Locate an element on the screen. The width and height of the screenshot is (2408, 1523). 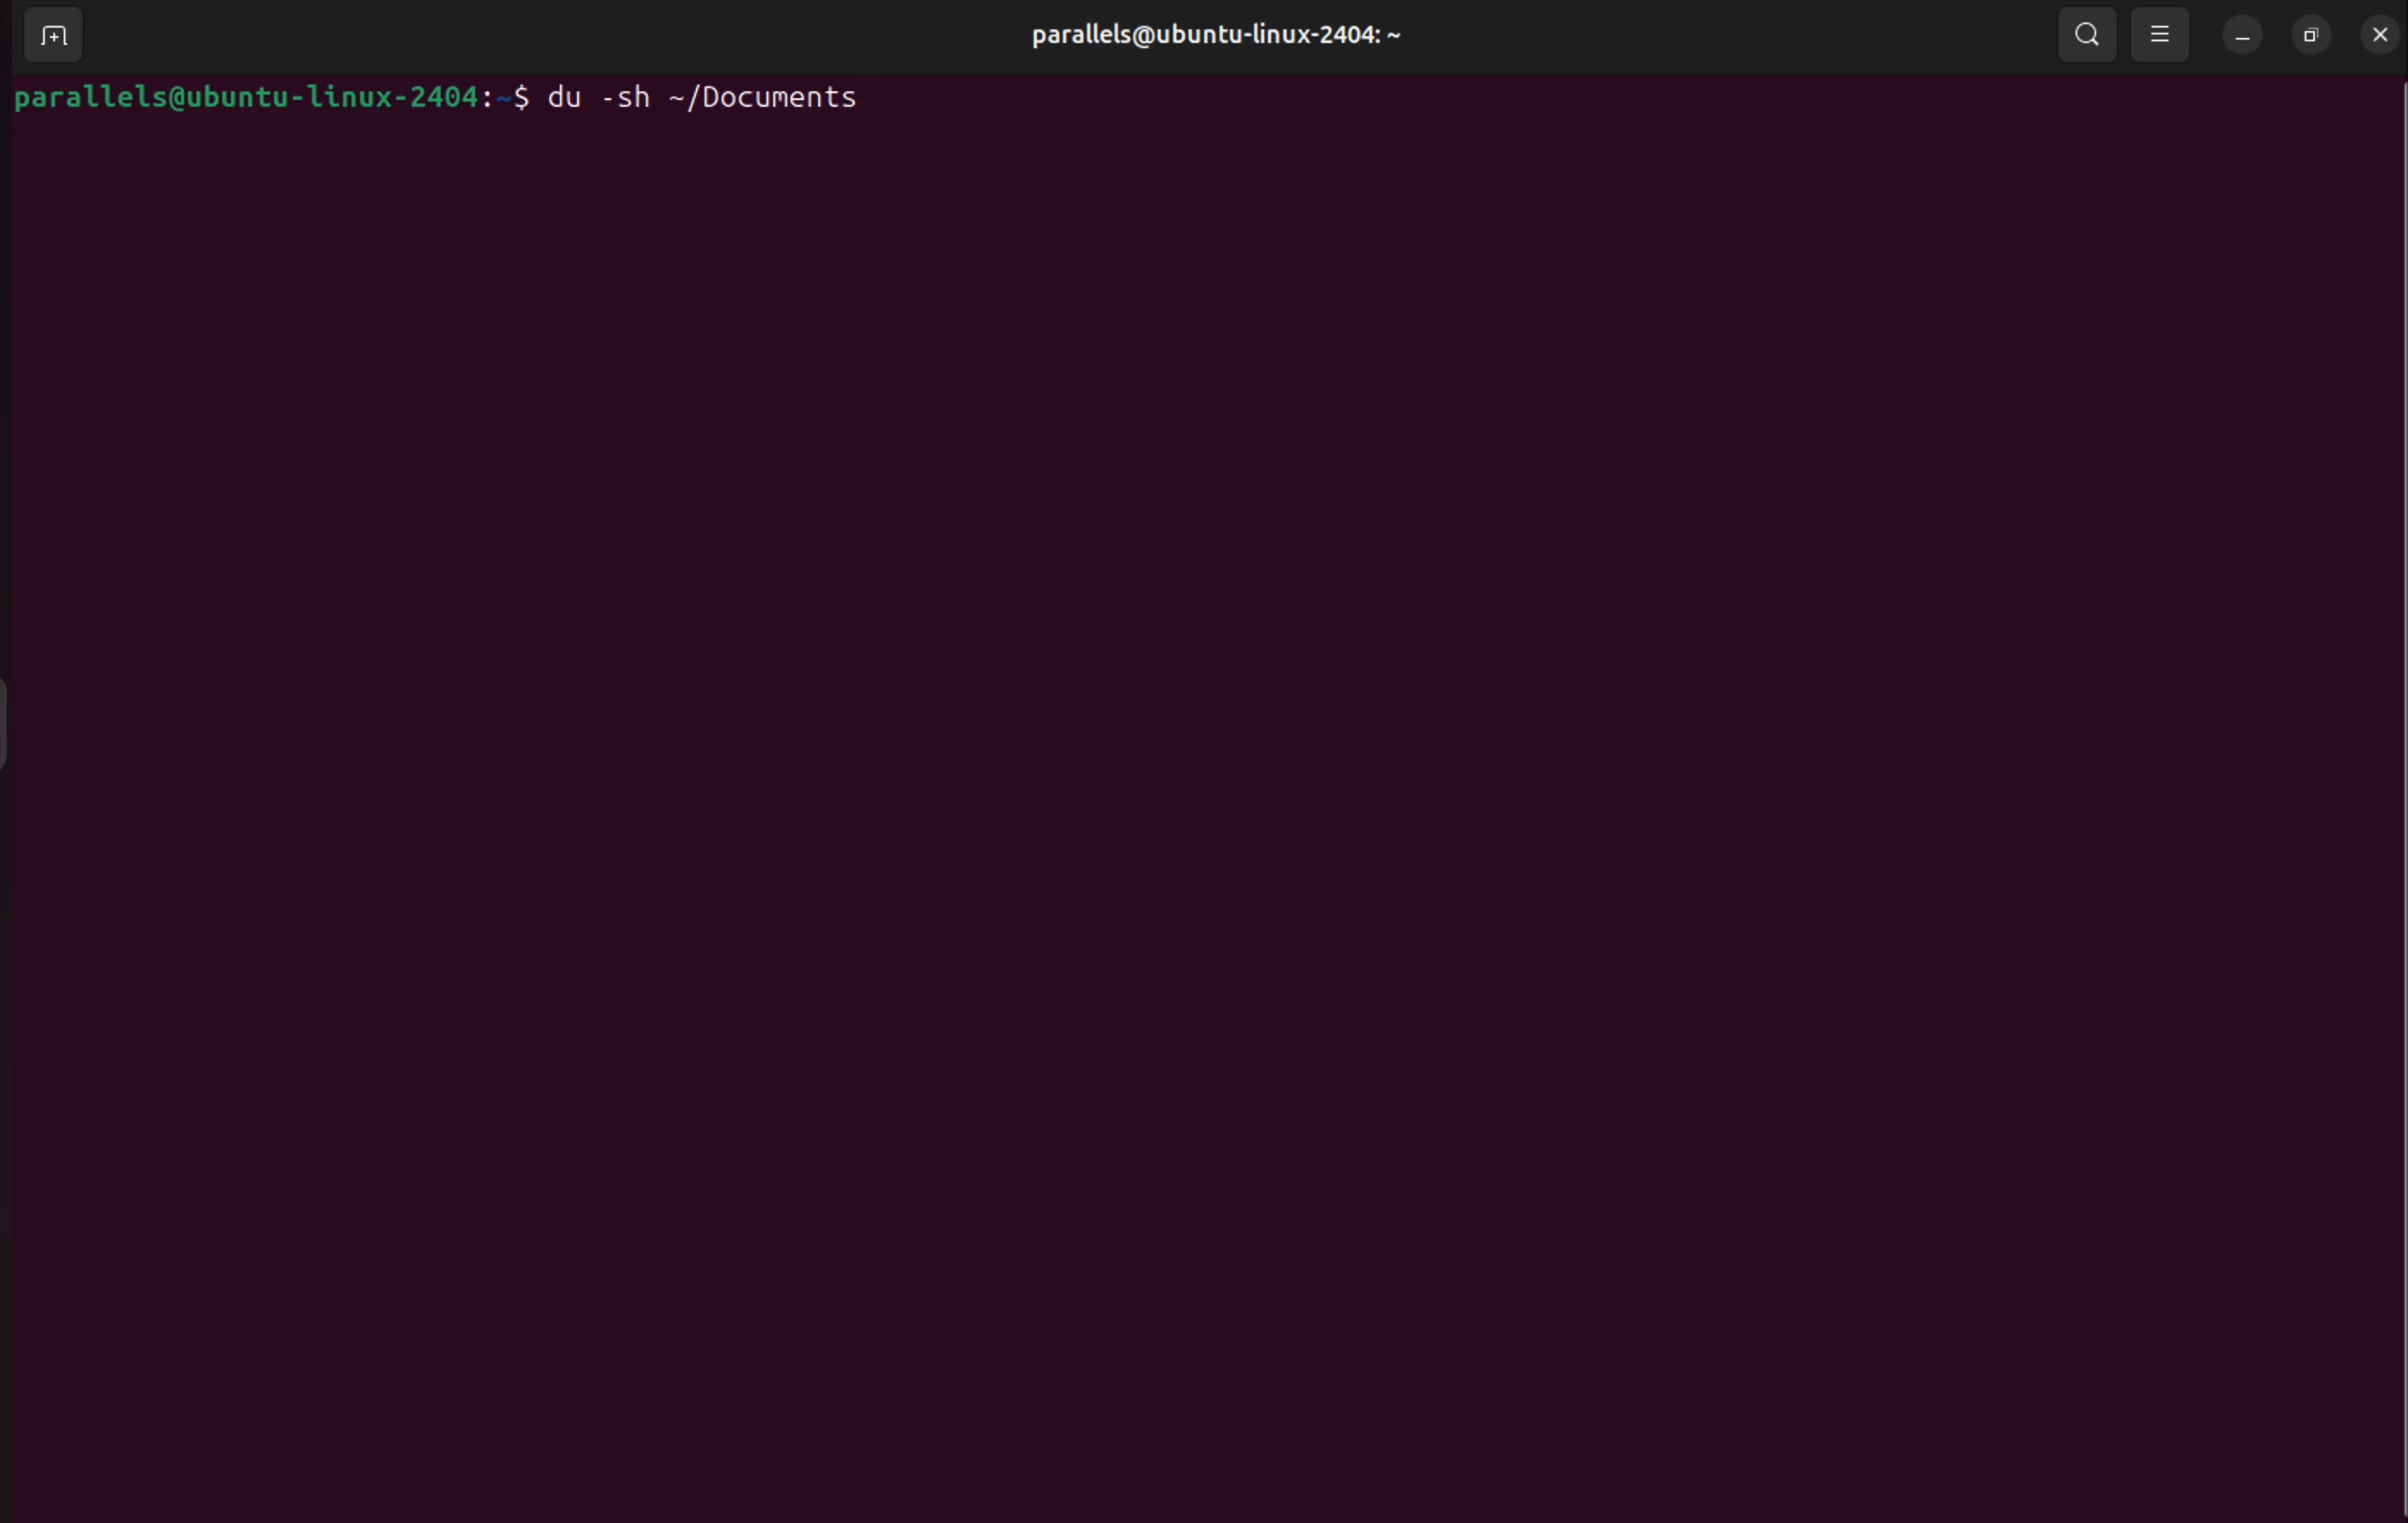
minimize is located at coordinates (2243, 41).